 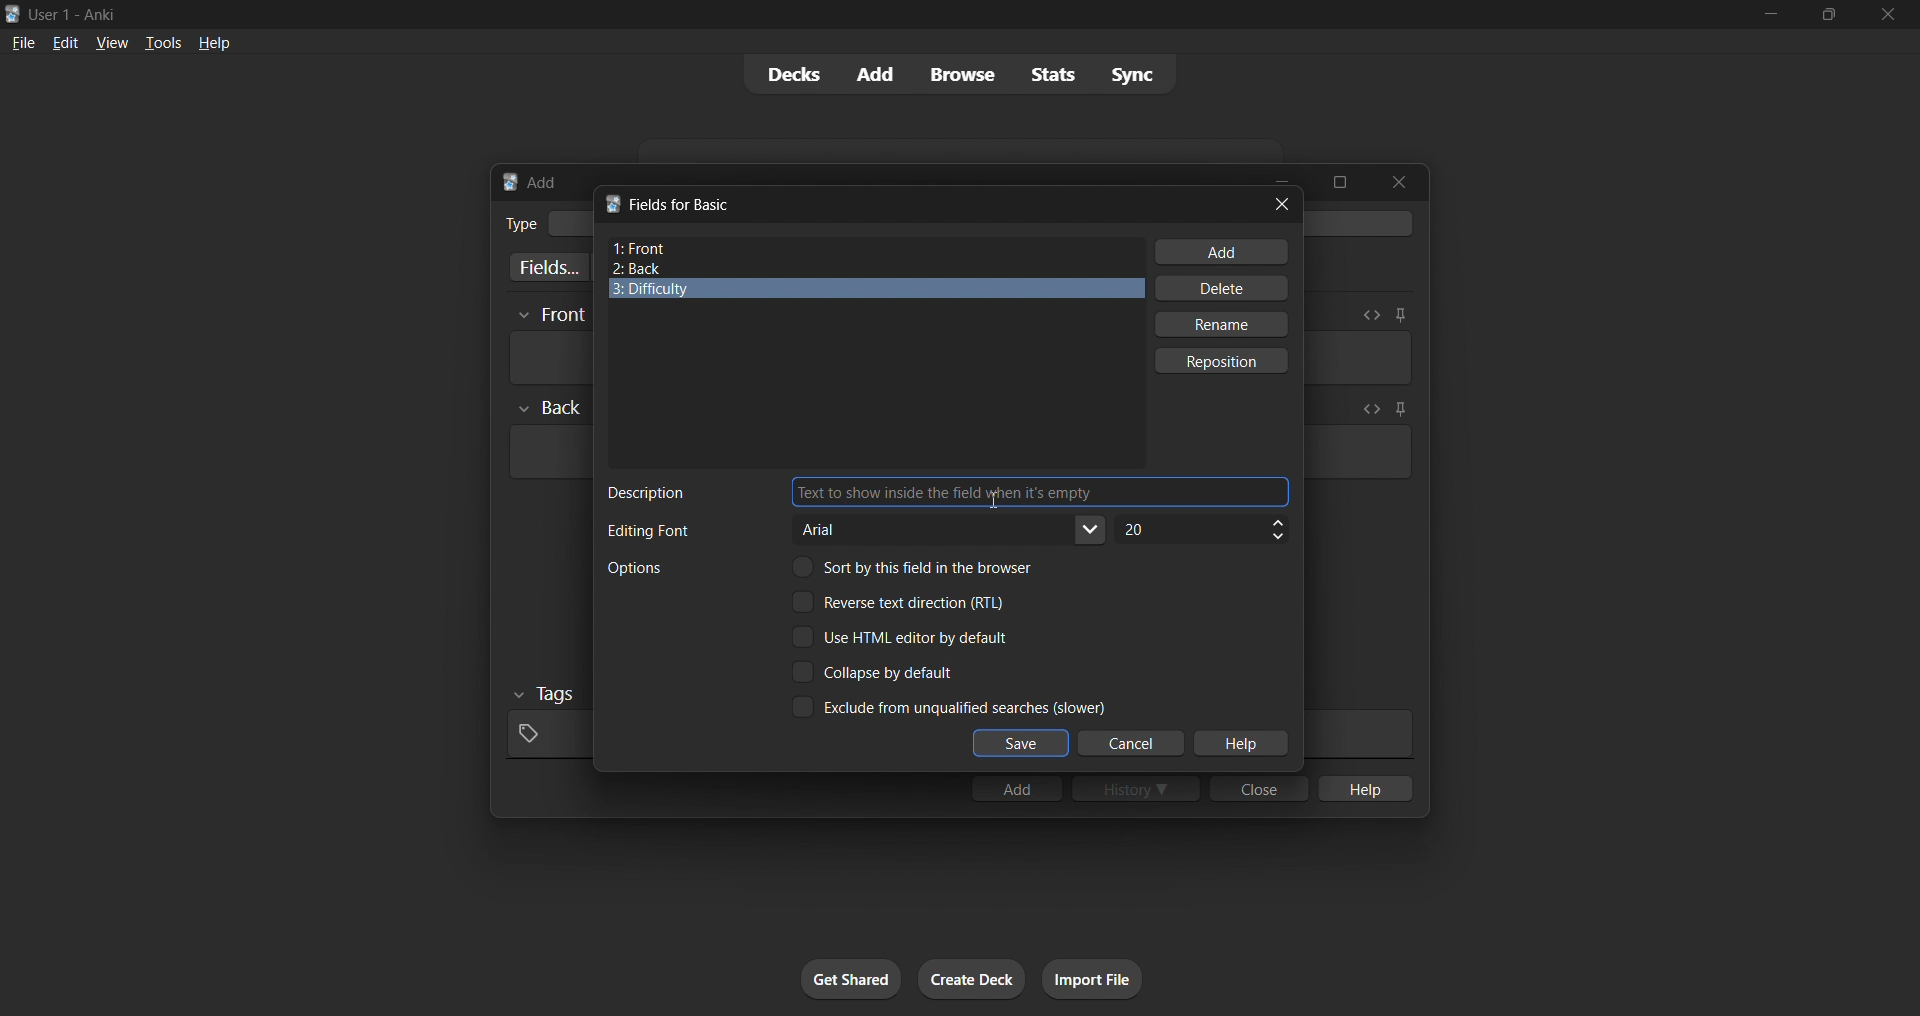 What do you see at coordinates (876, 672) in the screenshot?
I see `Toggle` at bounding box center [876, 672].